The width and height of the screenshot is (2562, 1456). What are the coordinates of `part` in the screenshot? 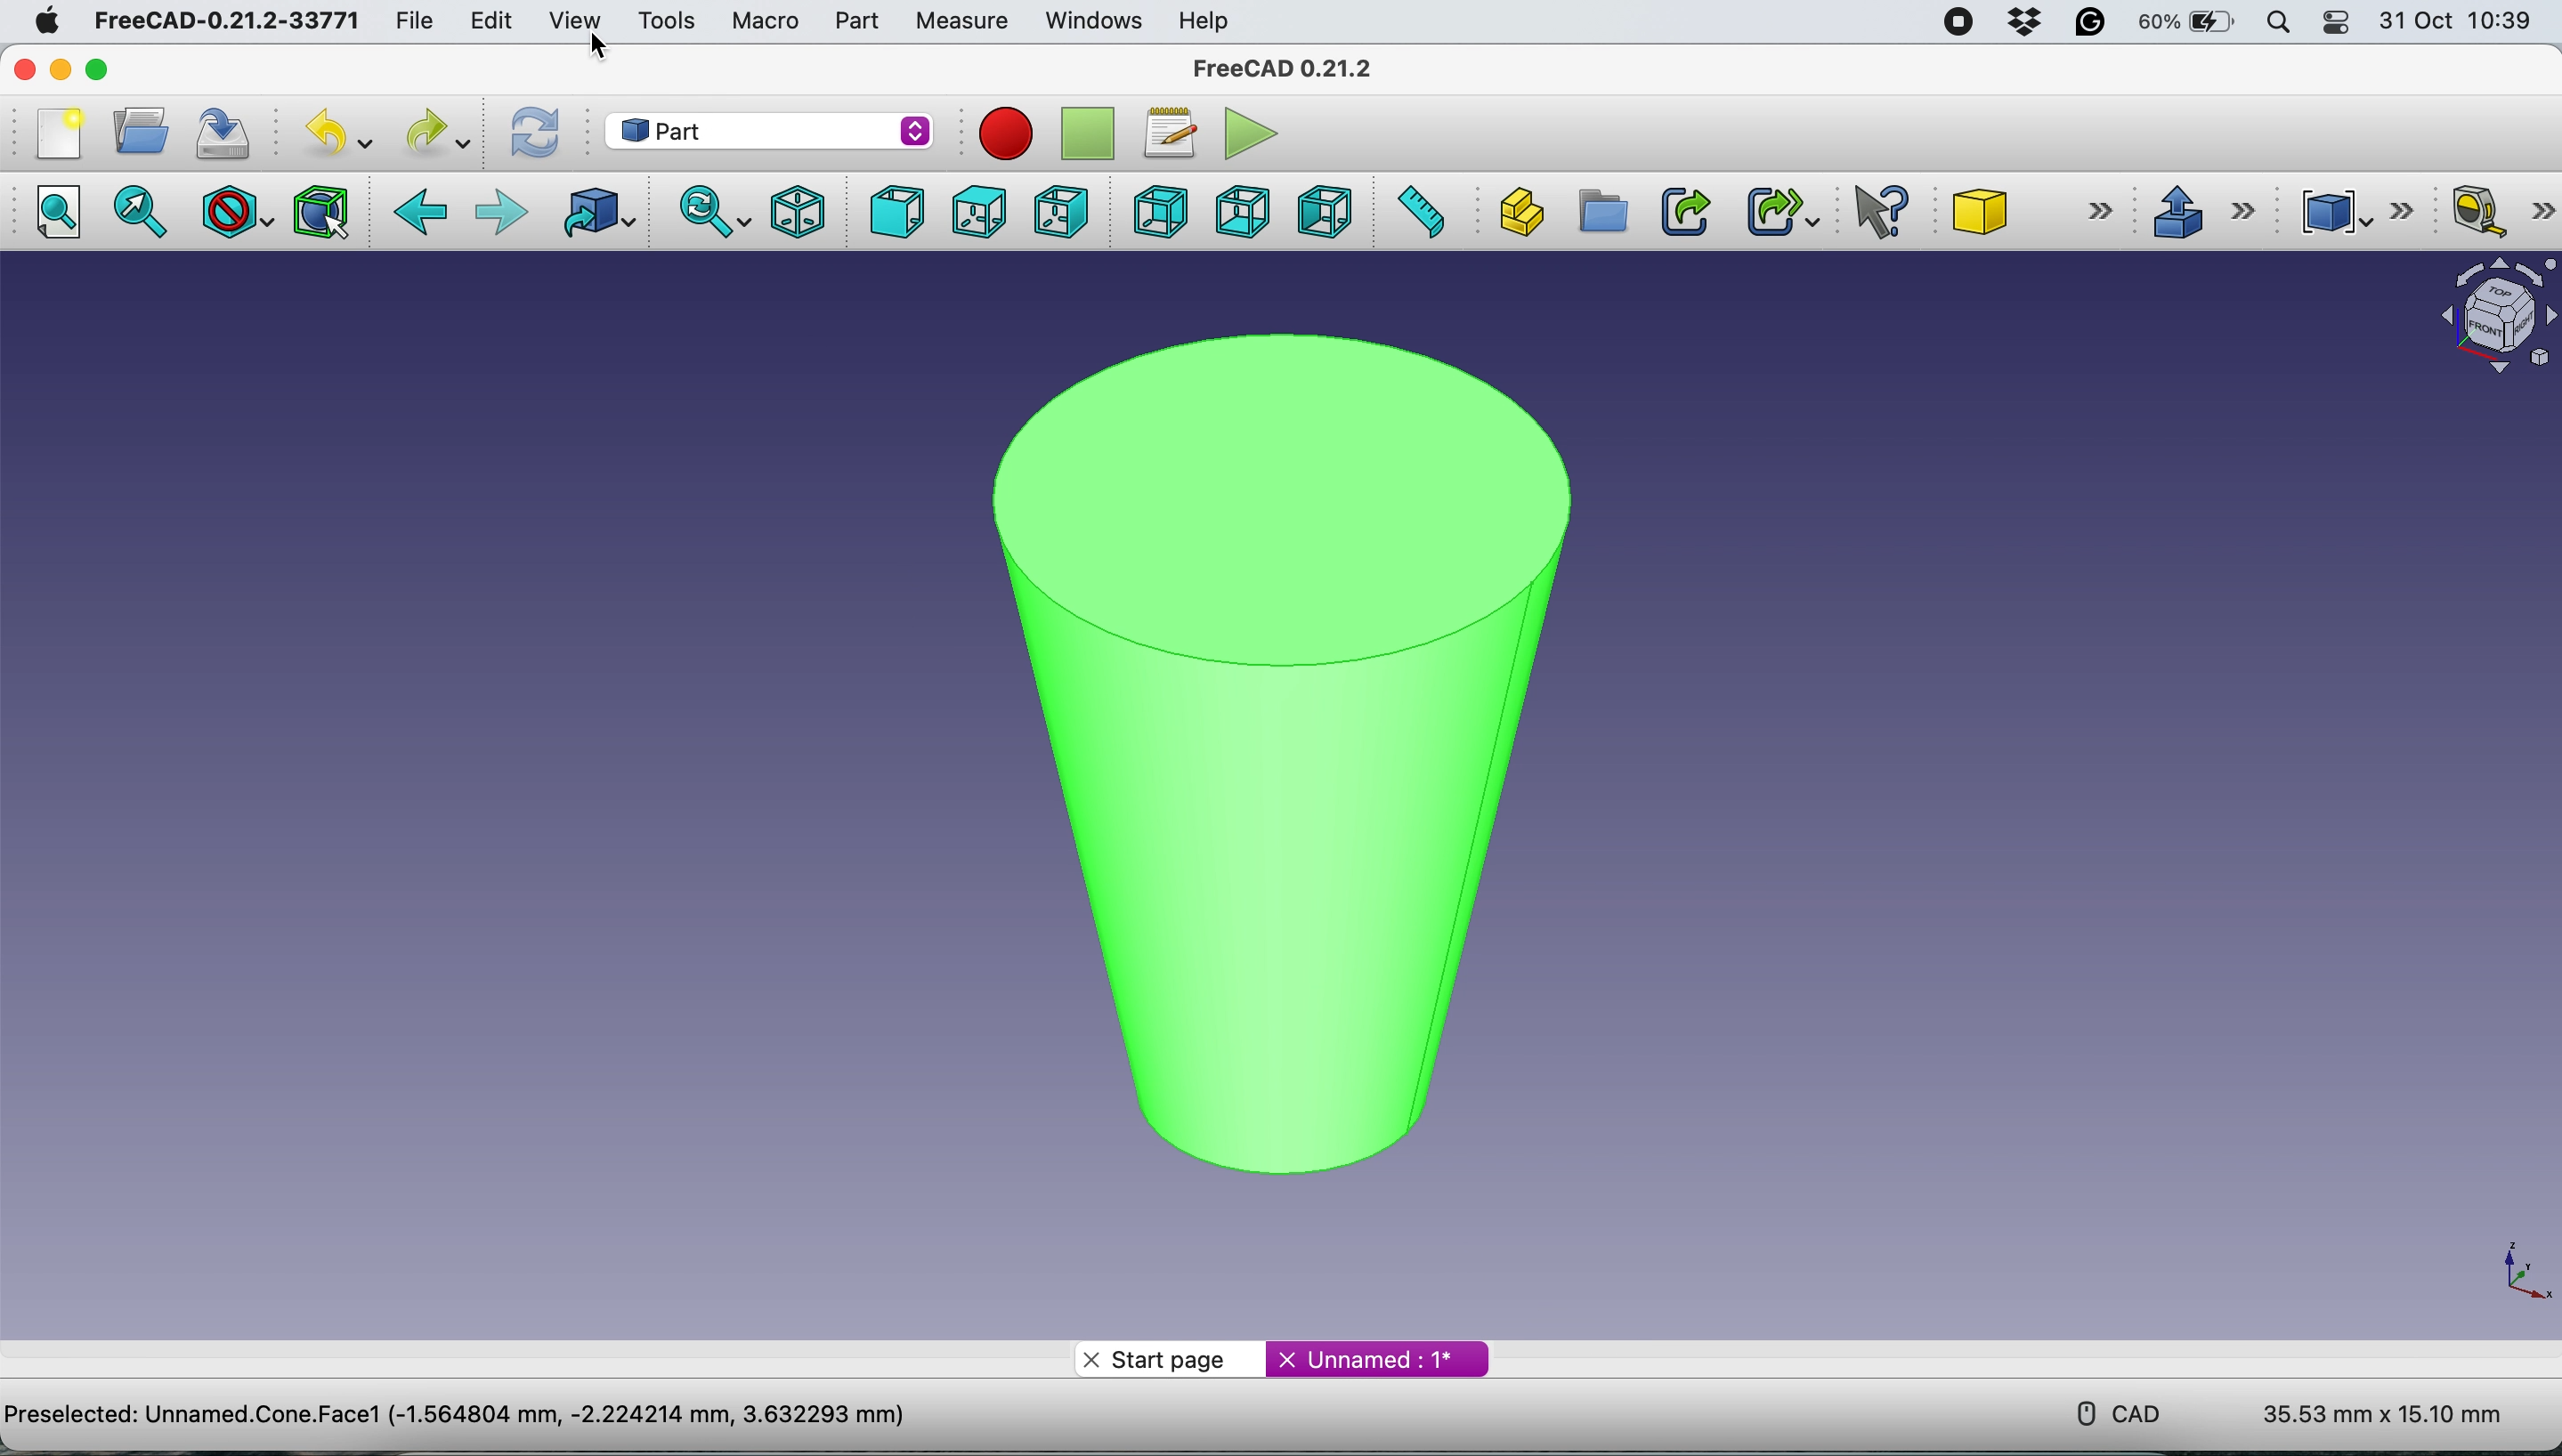 It's located at (773, 129).